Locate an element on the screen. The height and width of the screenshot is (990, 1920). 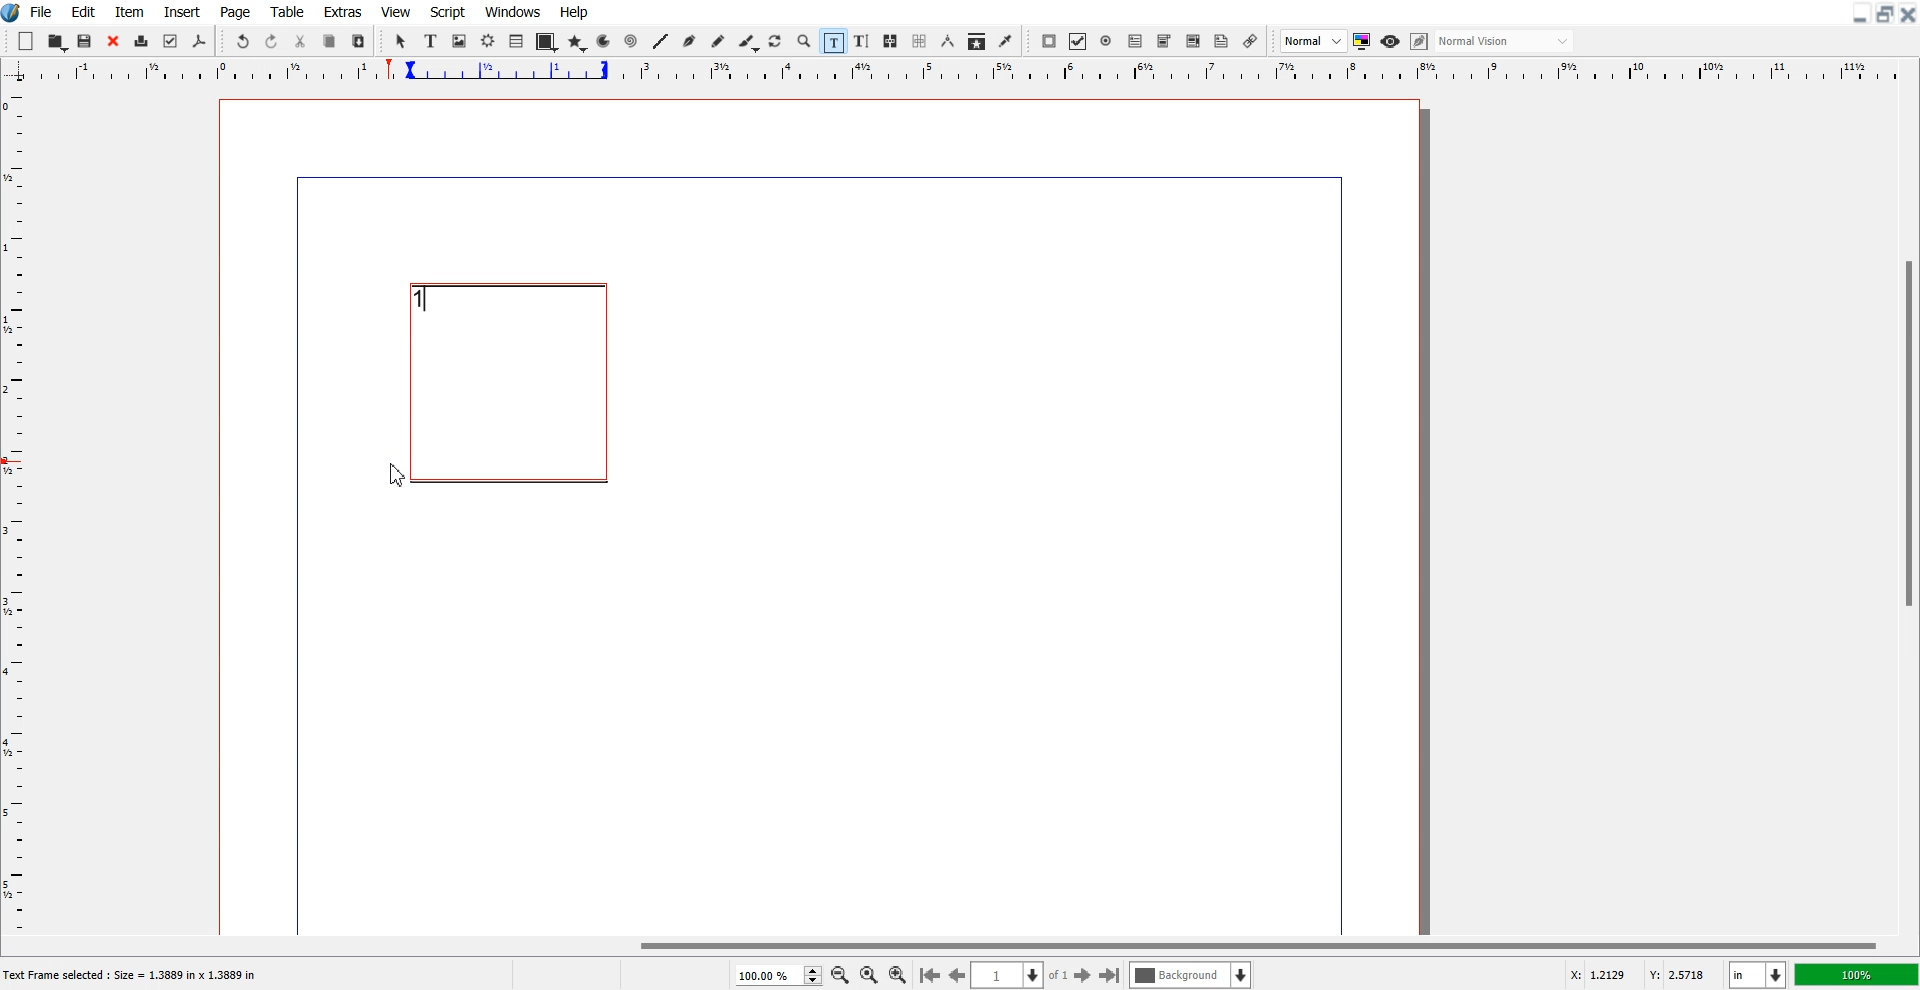
File is located at coordinates (43, 11).